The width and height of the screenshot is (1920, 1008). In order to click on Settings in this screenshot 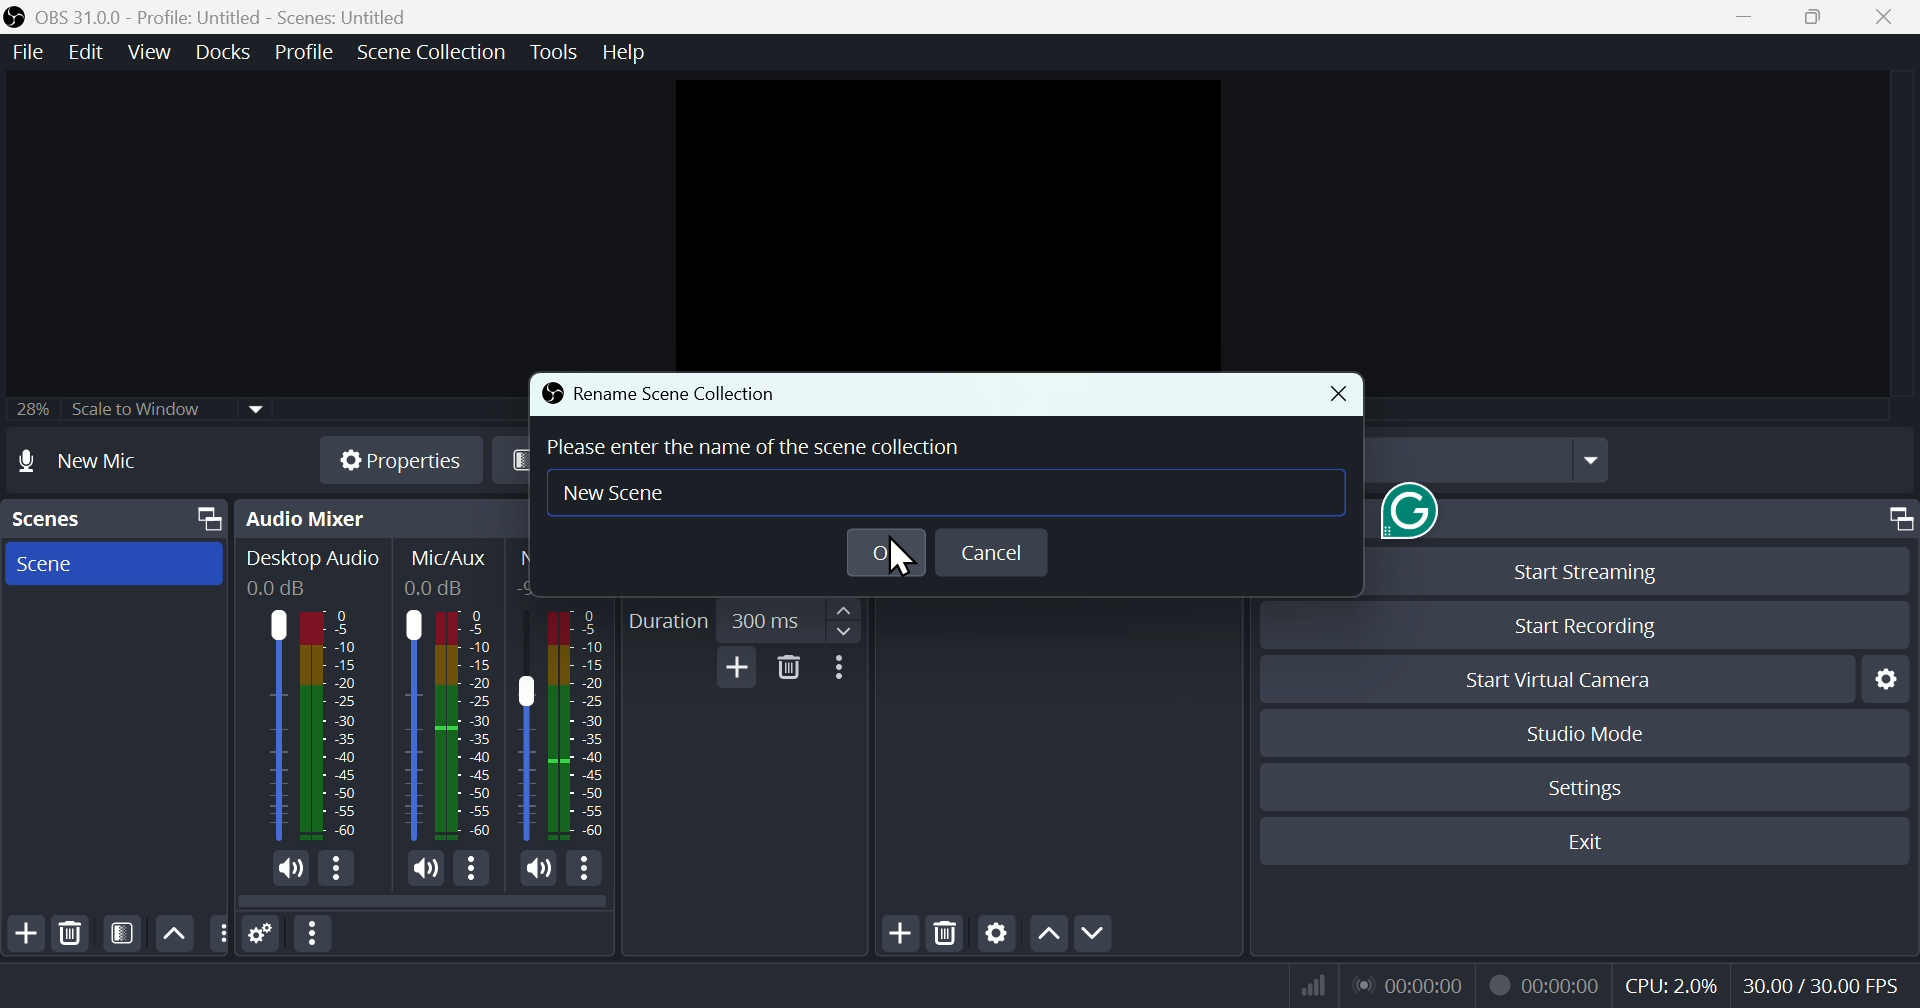, I will do `click(267, 932)`.